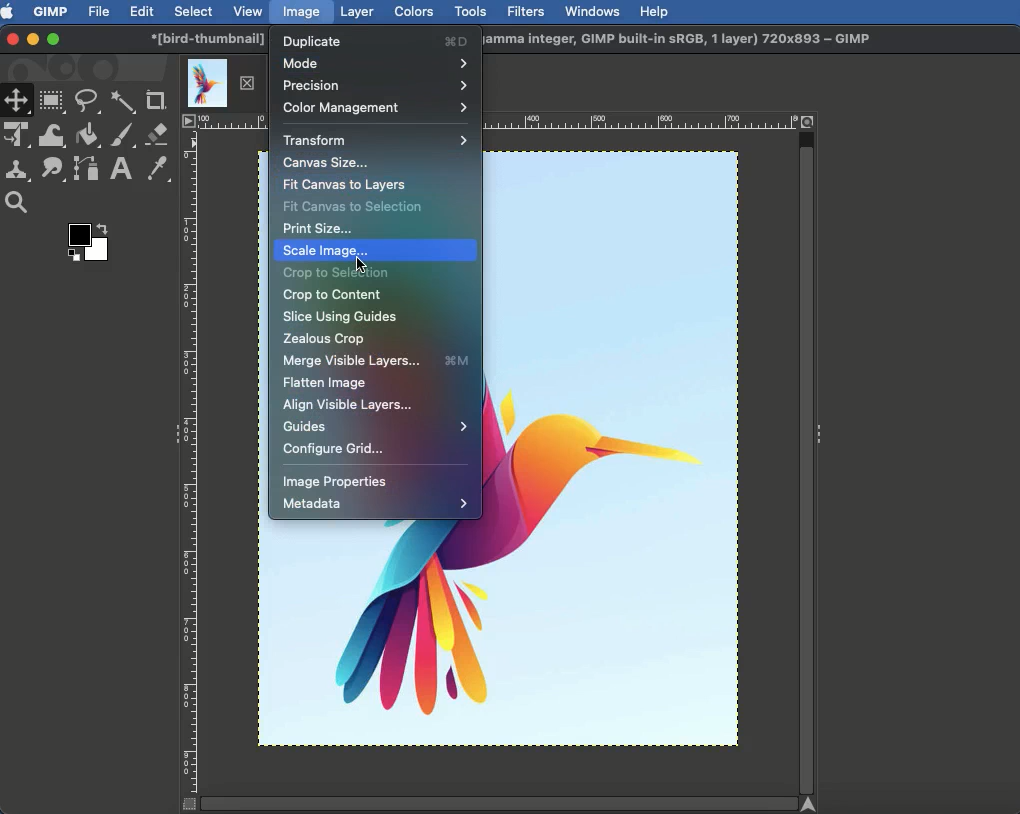 The width and height of the screenshot is (1020, 814). What do you see at coordinates (373, 62) in the screenshot?
I see `Mode` at bounding box center [373, 62].